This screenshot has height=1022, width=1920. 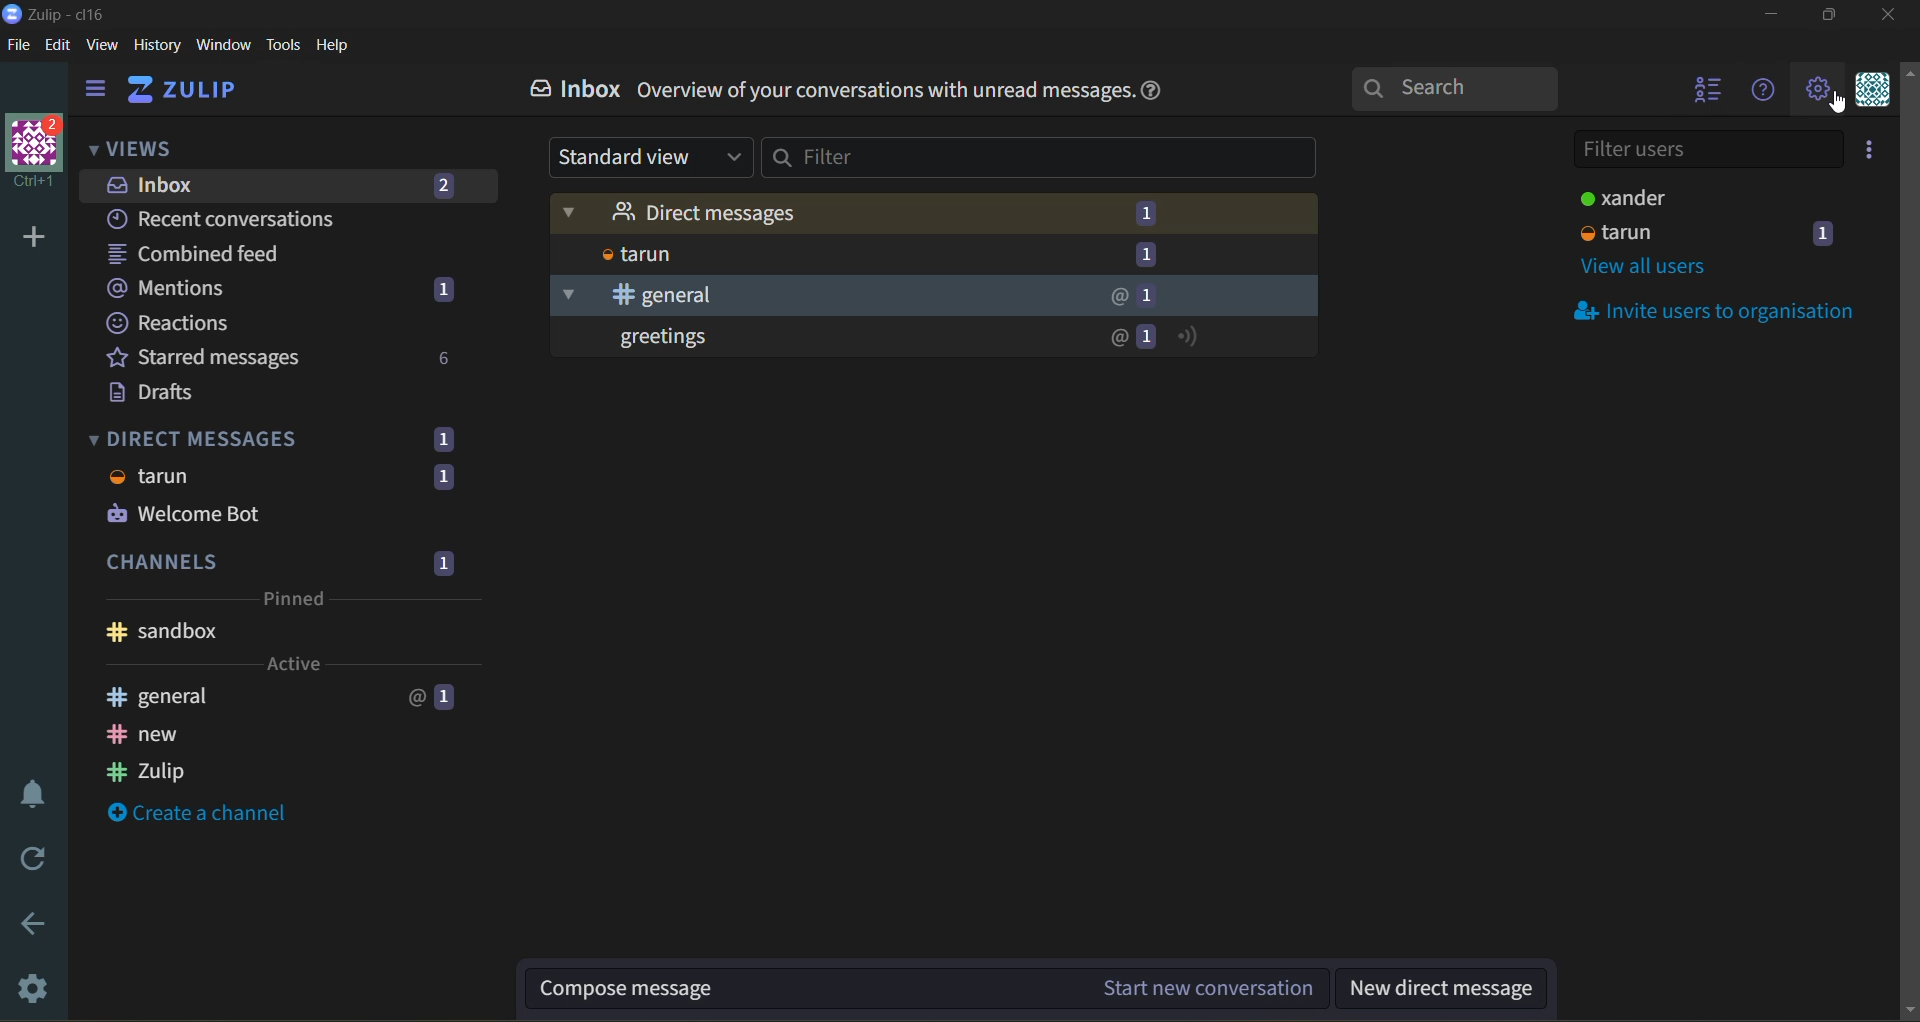 I want to click on minimize, so click(x=1764, y=18).